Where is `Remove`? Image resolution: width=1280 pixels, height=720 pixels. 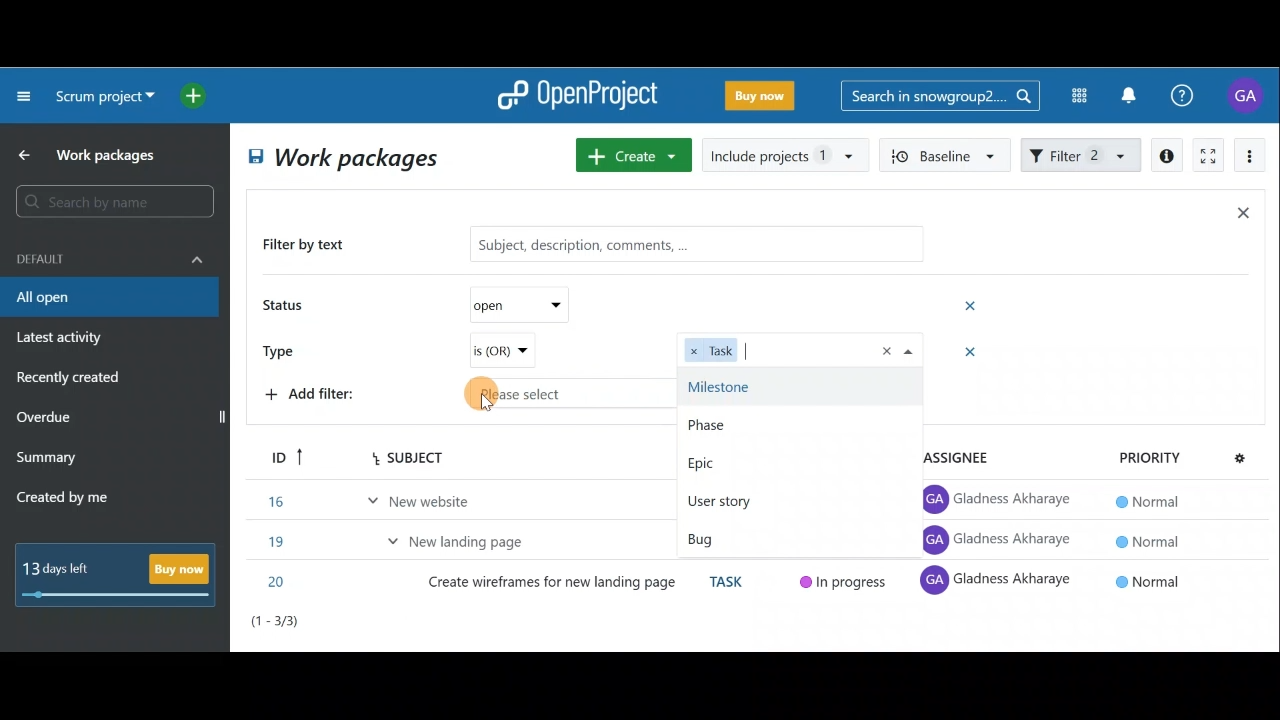 Remove is located at coordinates (972, 305).